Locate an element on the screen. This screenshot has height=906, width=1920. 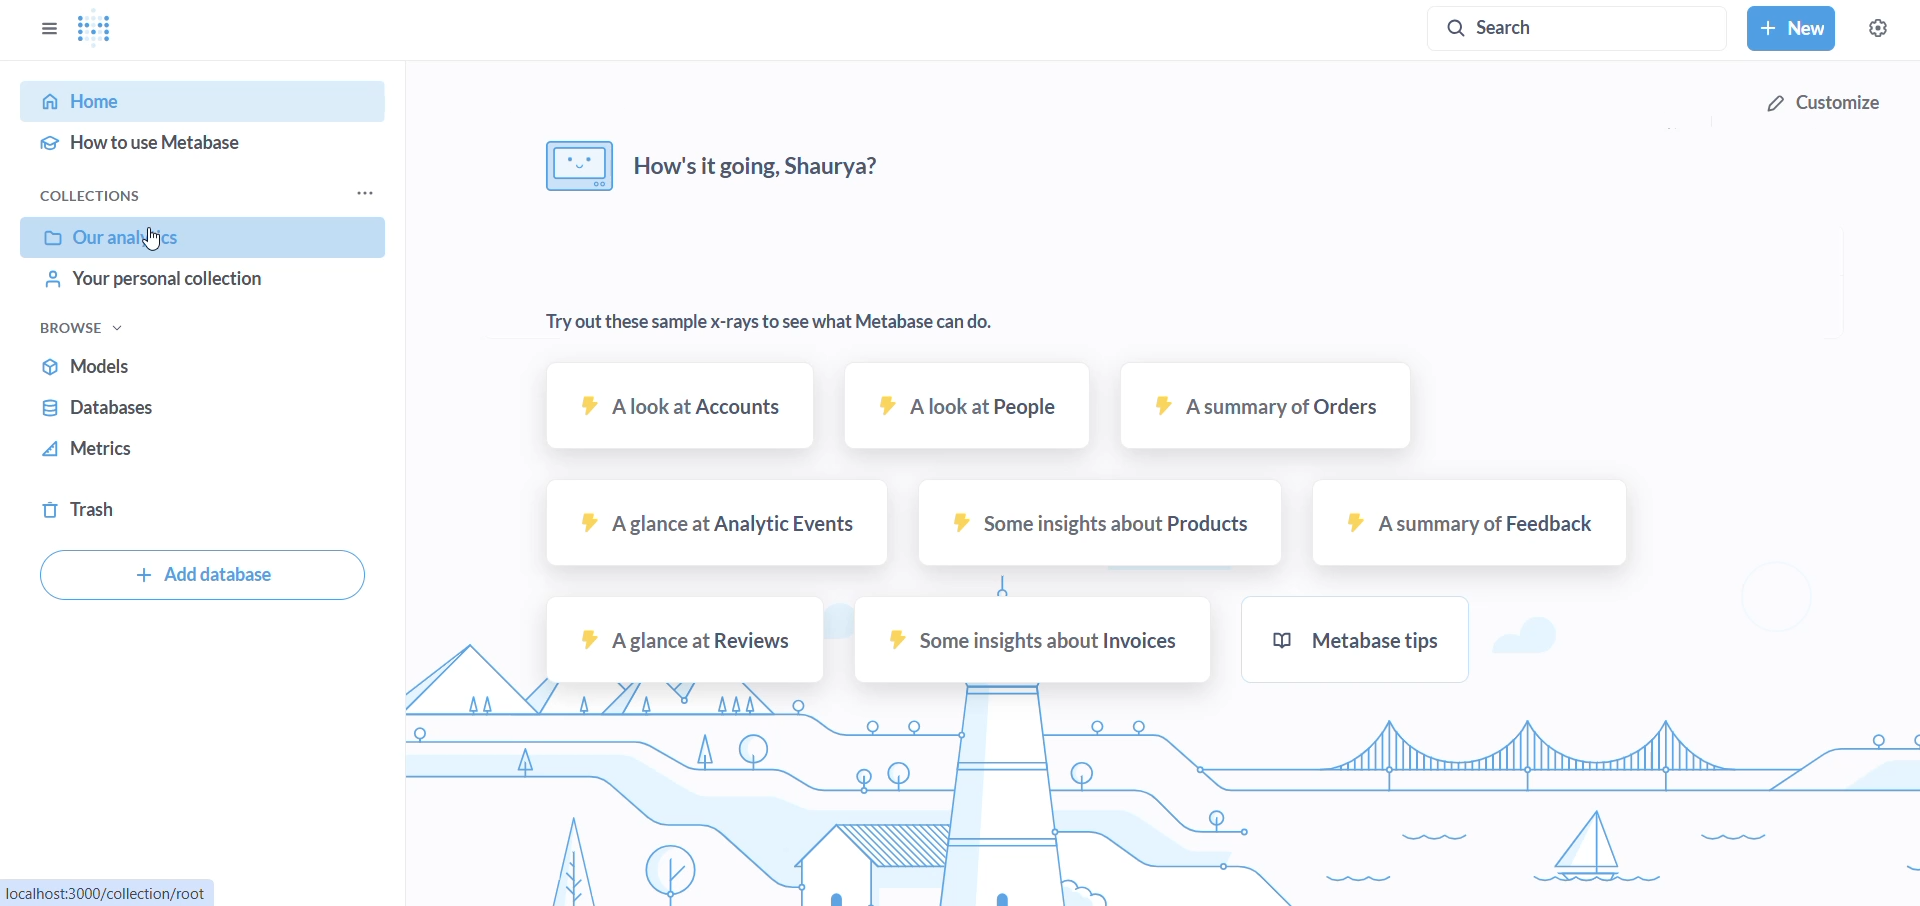
localhost:3000/collection/root is located at coordinates (103, 892).